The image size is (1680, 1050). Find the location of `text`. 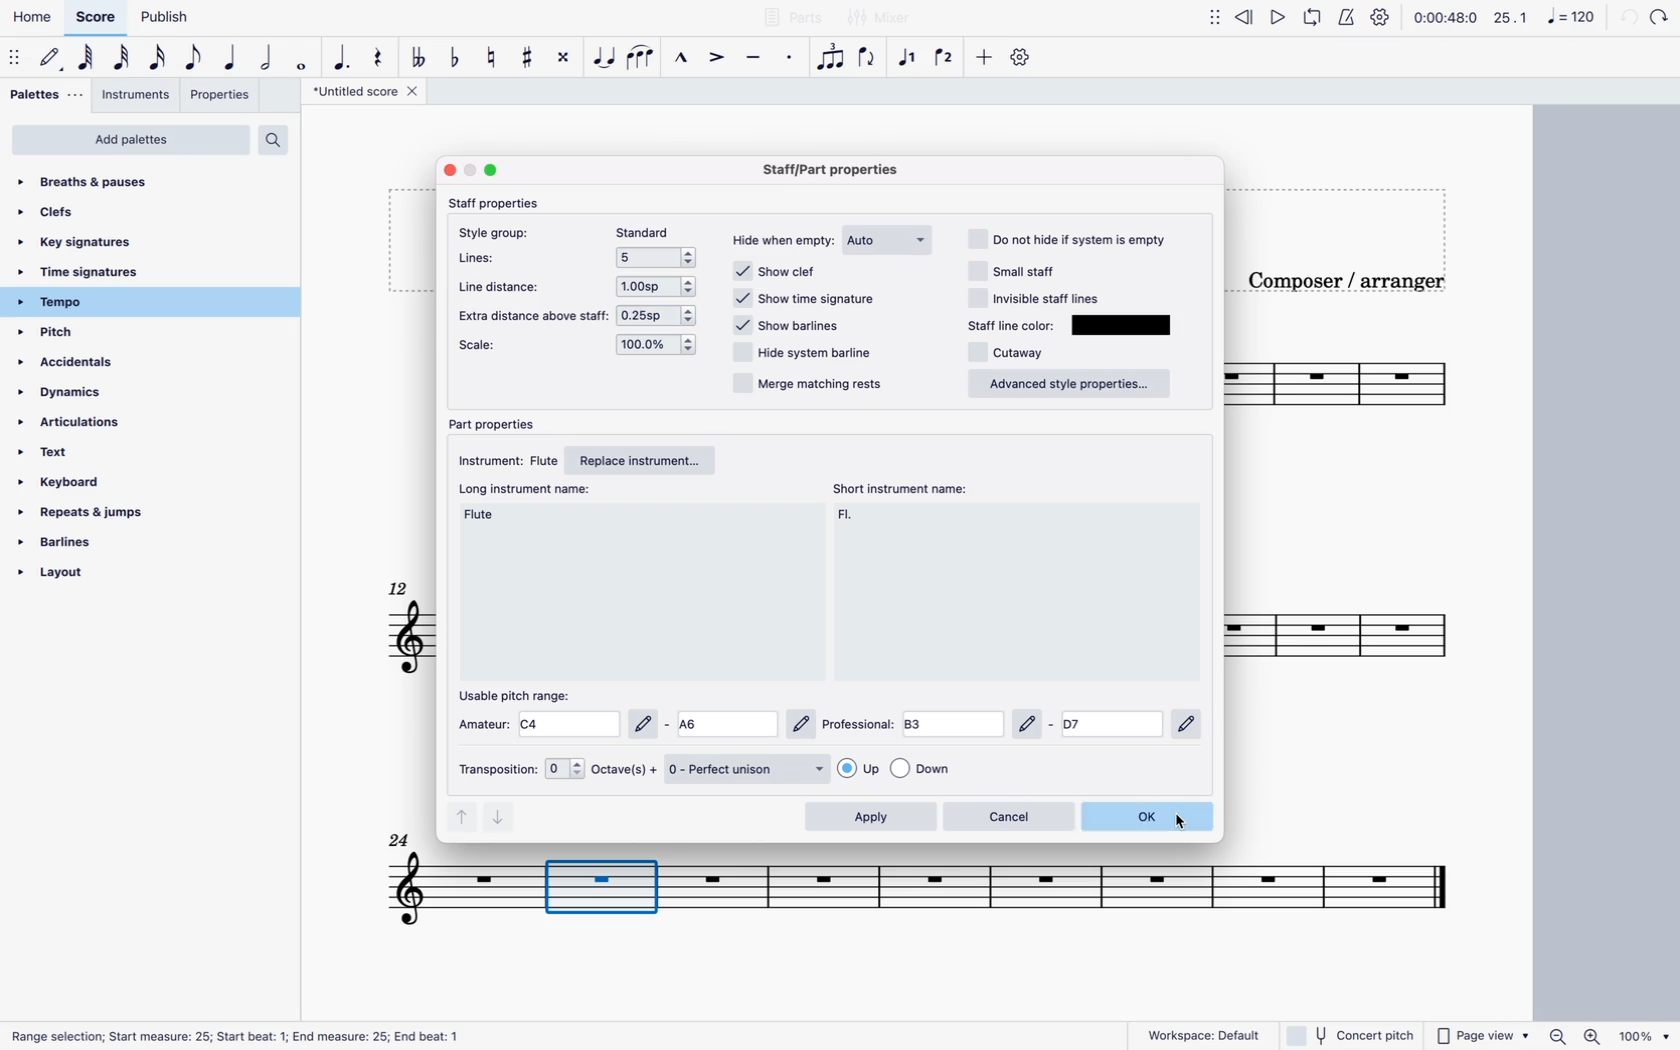

text is located at coordinates (82, 454).